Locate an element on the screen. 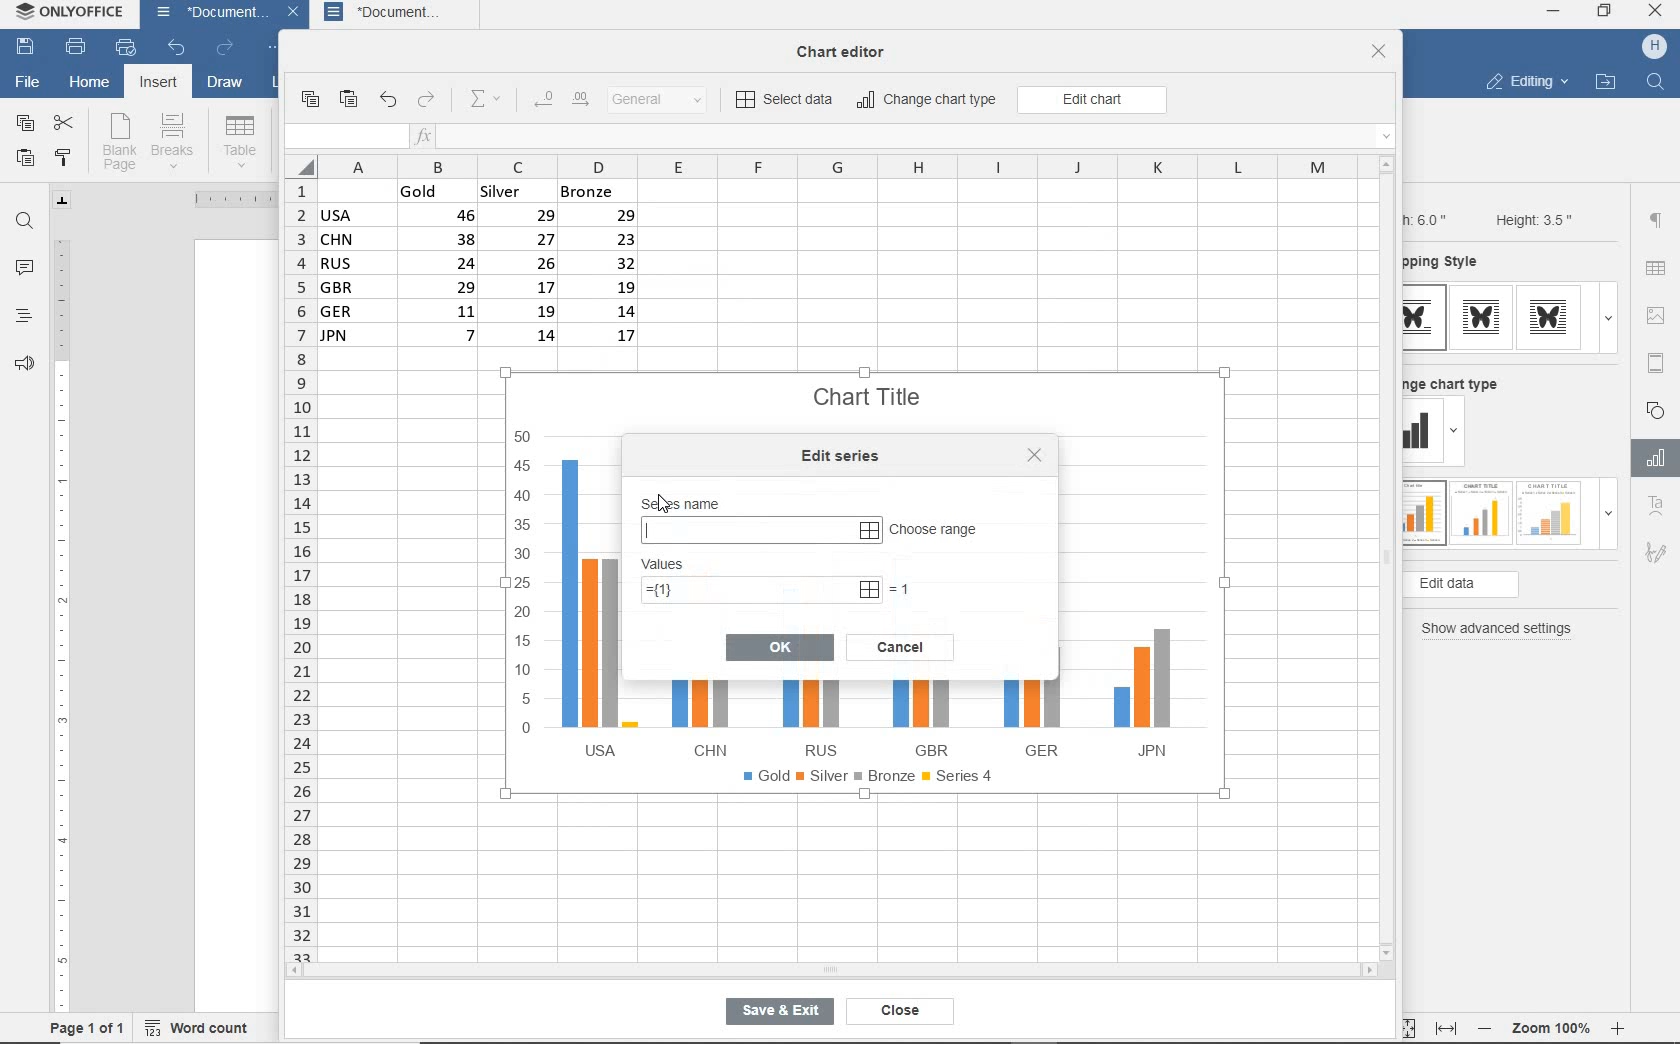 The width and height of the screenshot is (1680, 1044). table is located at coordinates (240, 141).